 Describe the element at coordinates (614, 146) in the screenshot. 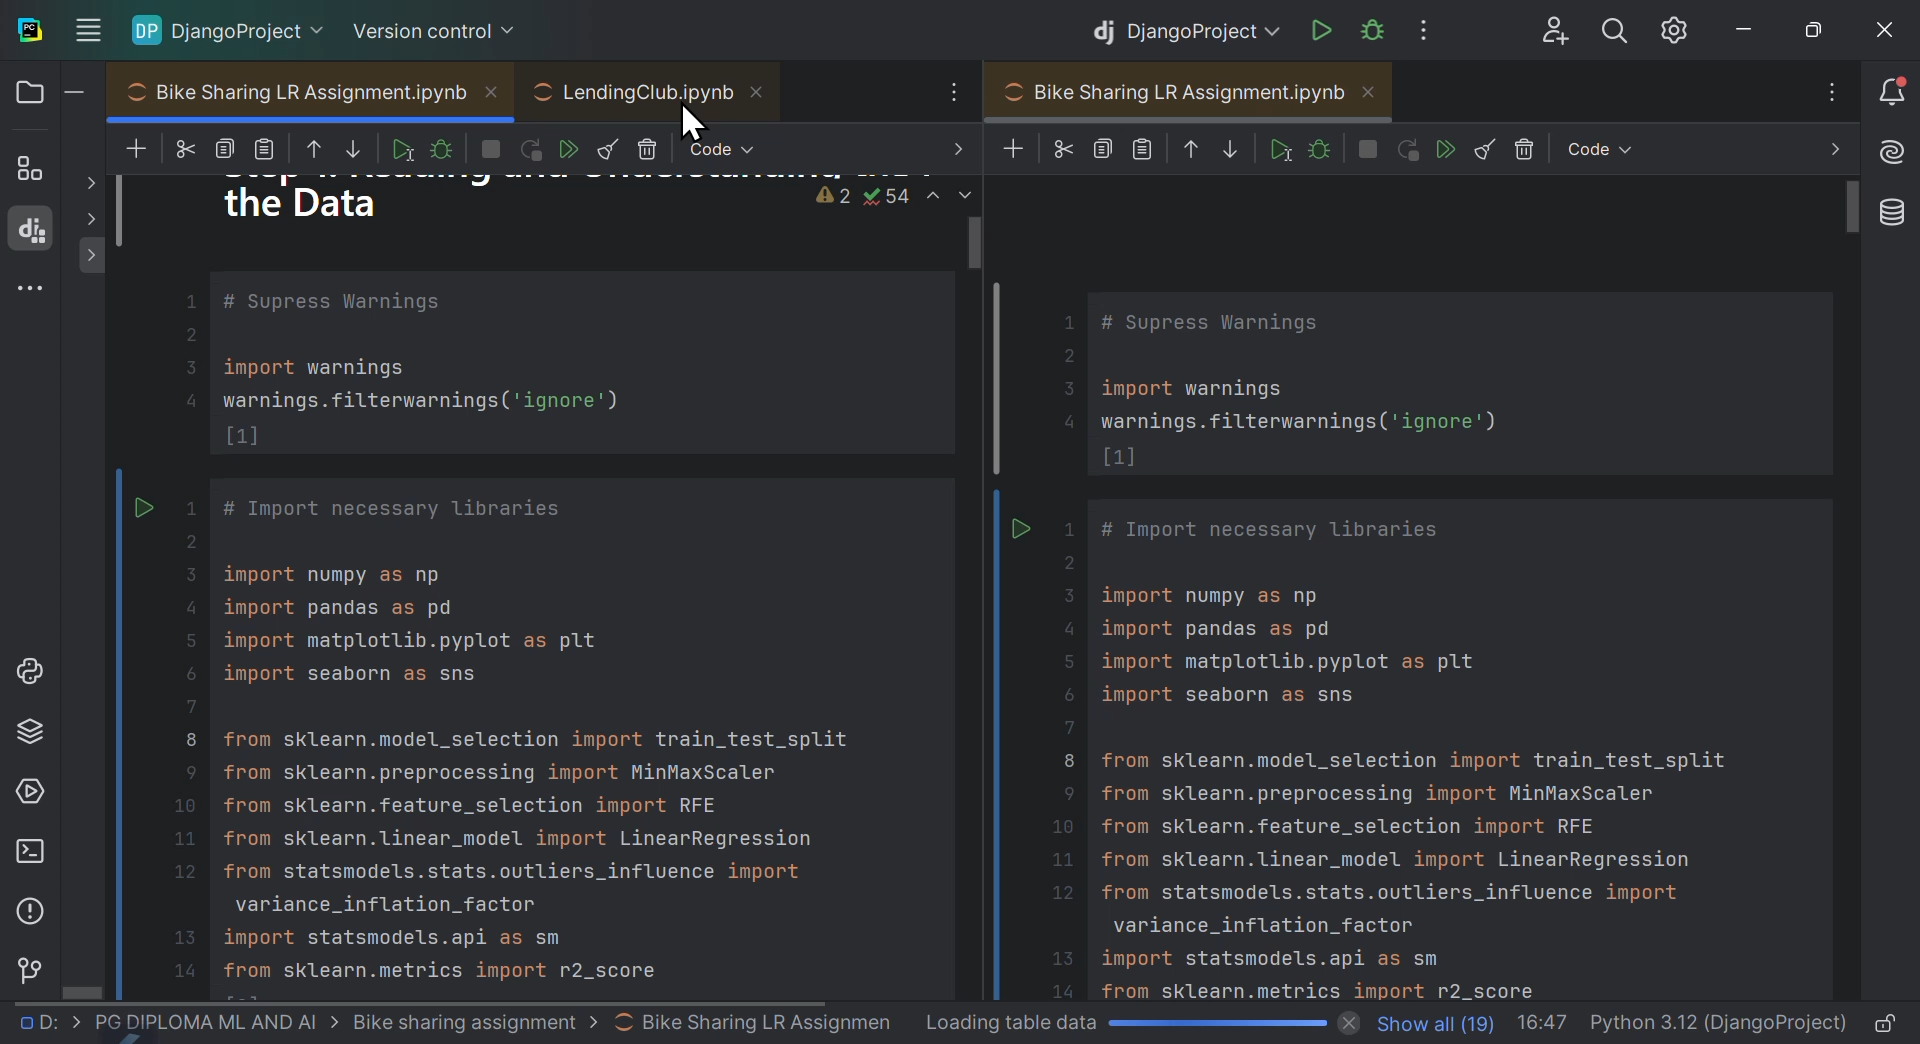

I see `Clear all outputs` at that location.